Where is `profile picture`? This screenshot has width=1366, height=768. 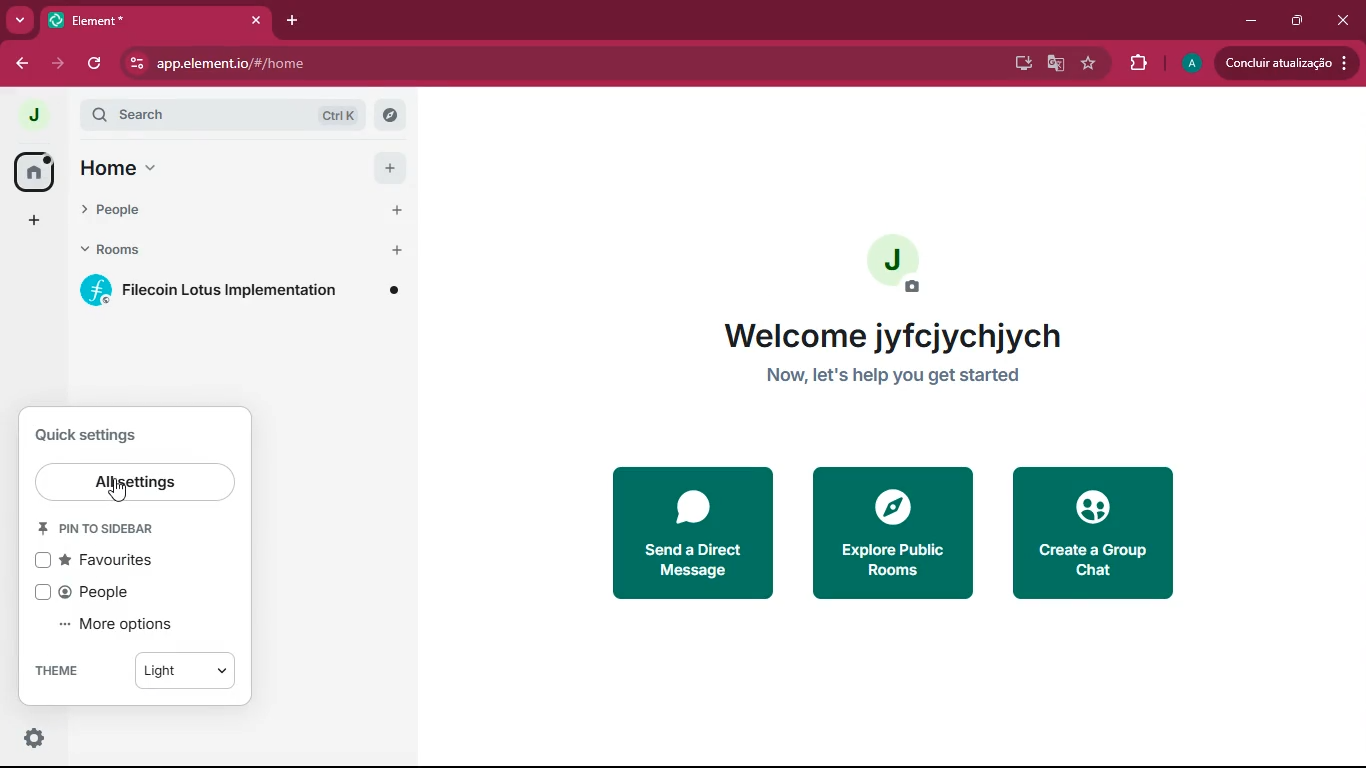
profile picture is located at coordinates (906, 264).